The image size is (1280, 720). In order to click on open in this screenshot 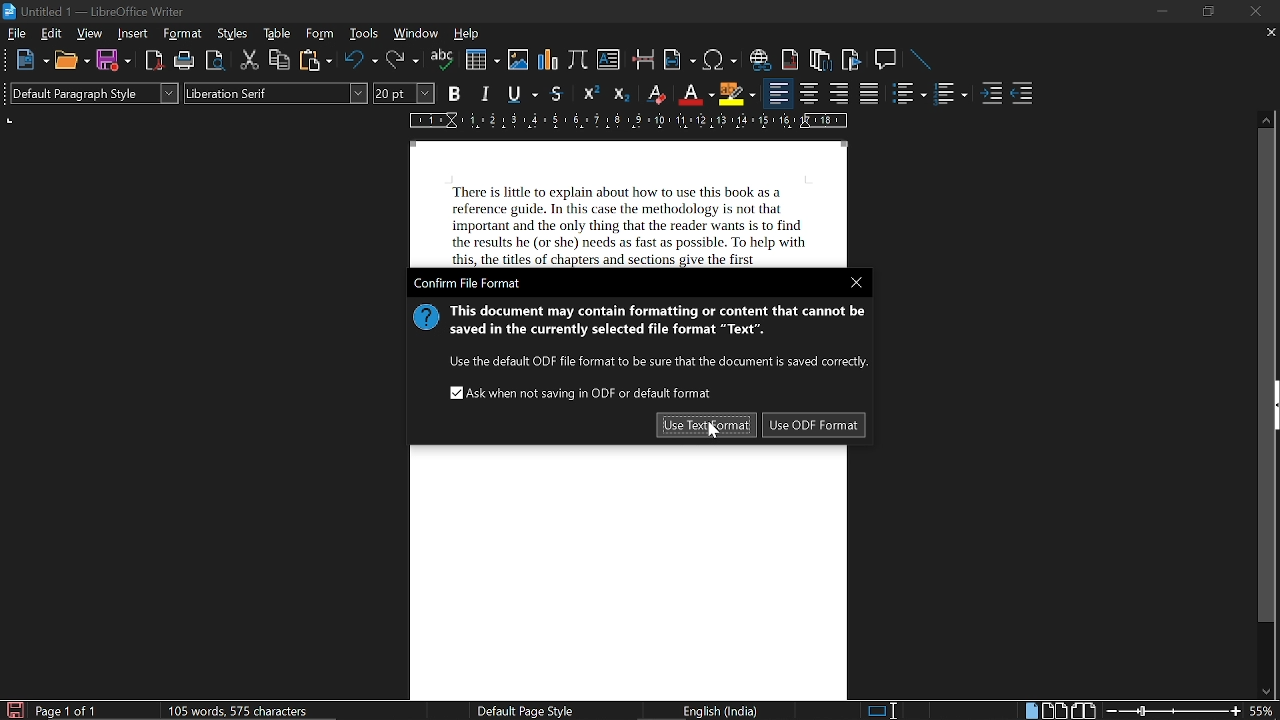, I will do `click(70, 60)`.